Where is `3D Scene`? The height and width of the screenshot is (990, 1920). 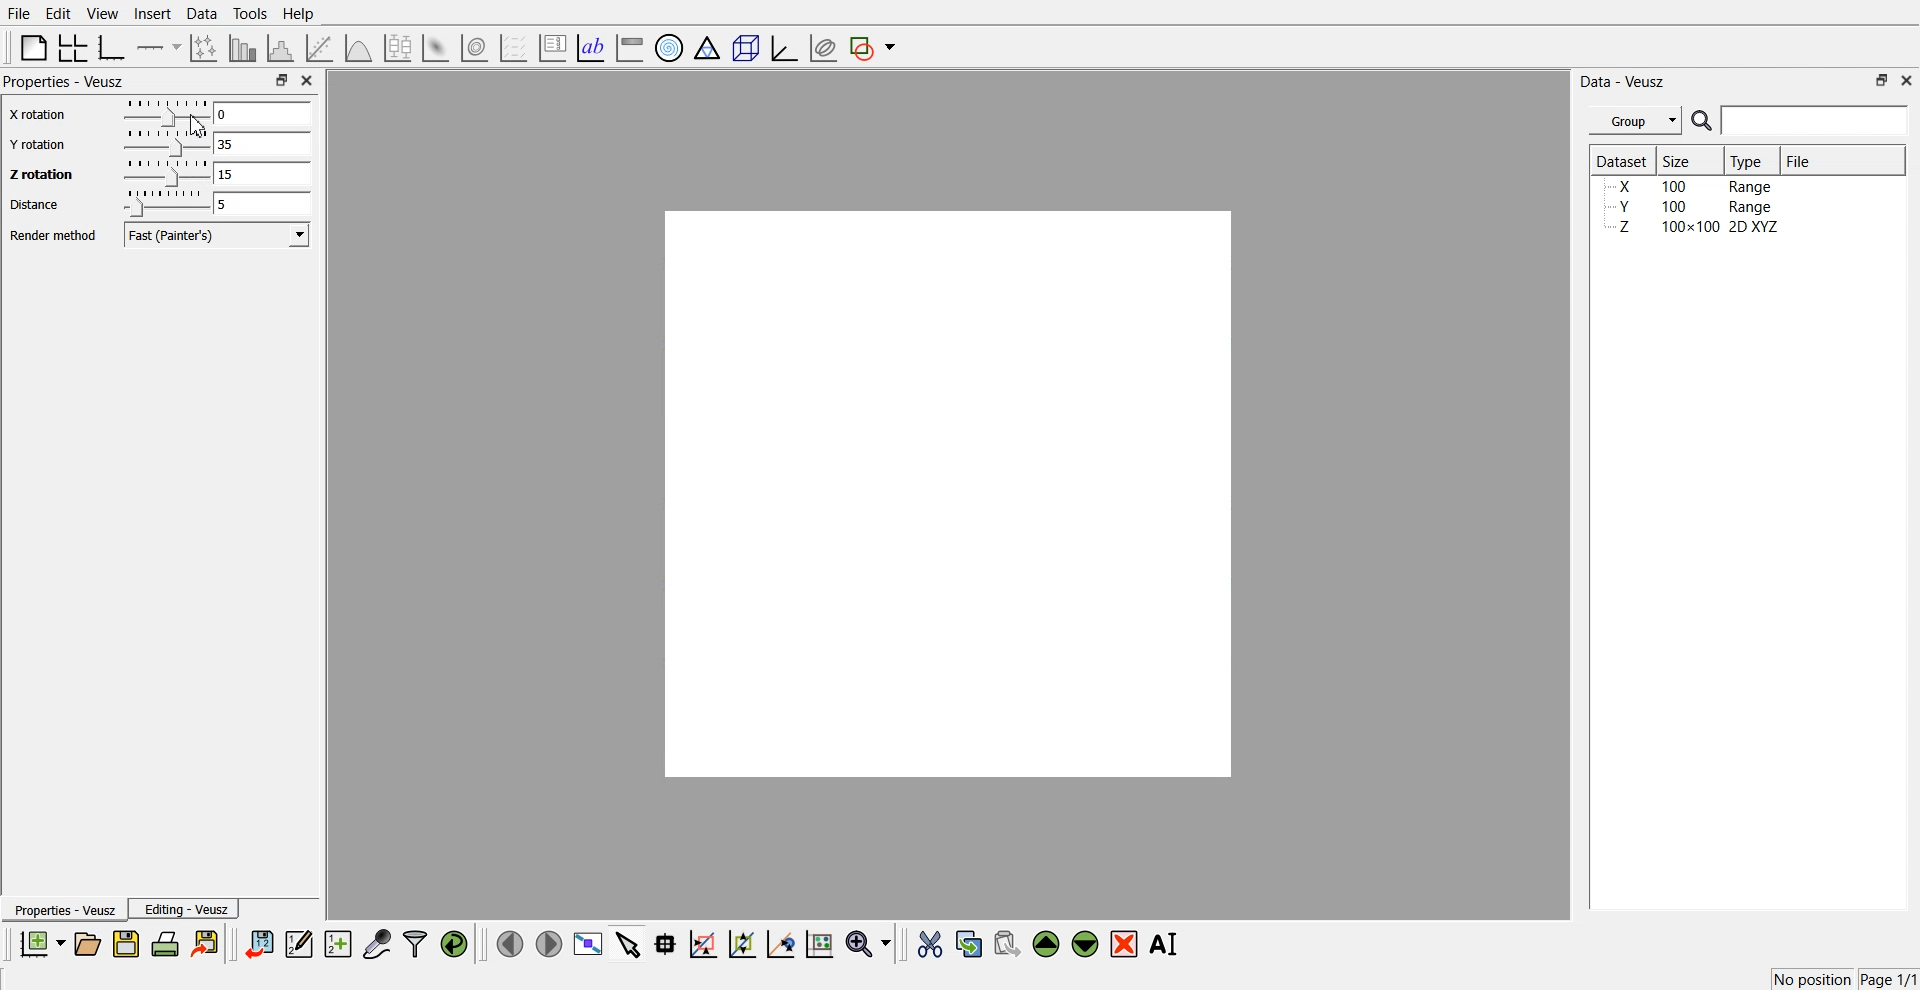 3D Scene is located at coordinates (747, 49).